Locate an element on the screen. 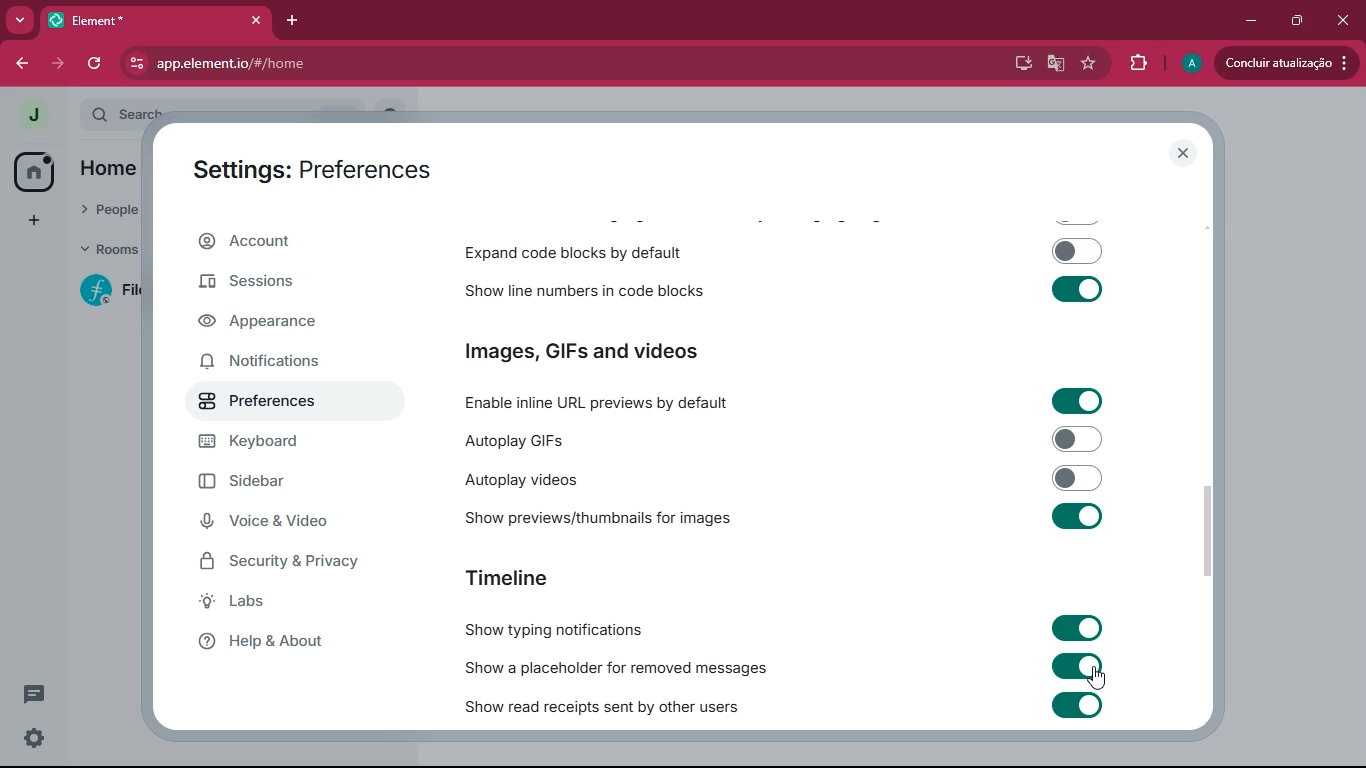 The height and width of the screenshot is (768, 1366). keyboard is located at coordinates (277, 444).